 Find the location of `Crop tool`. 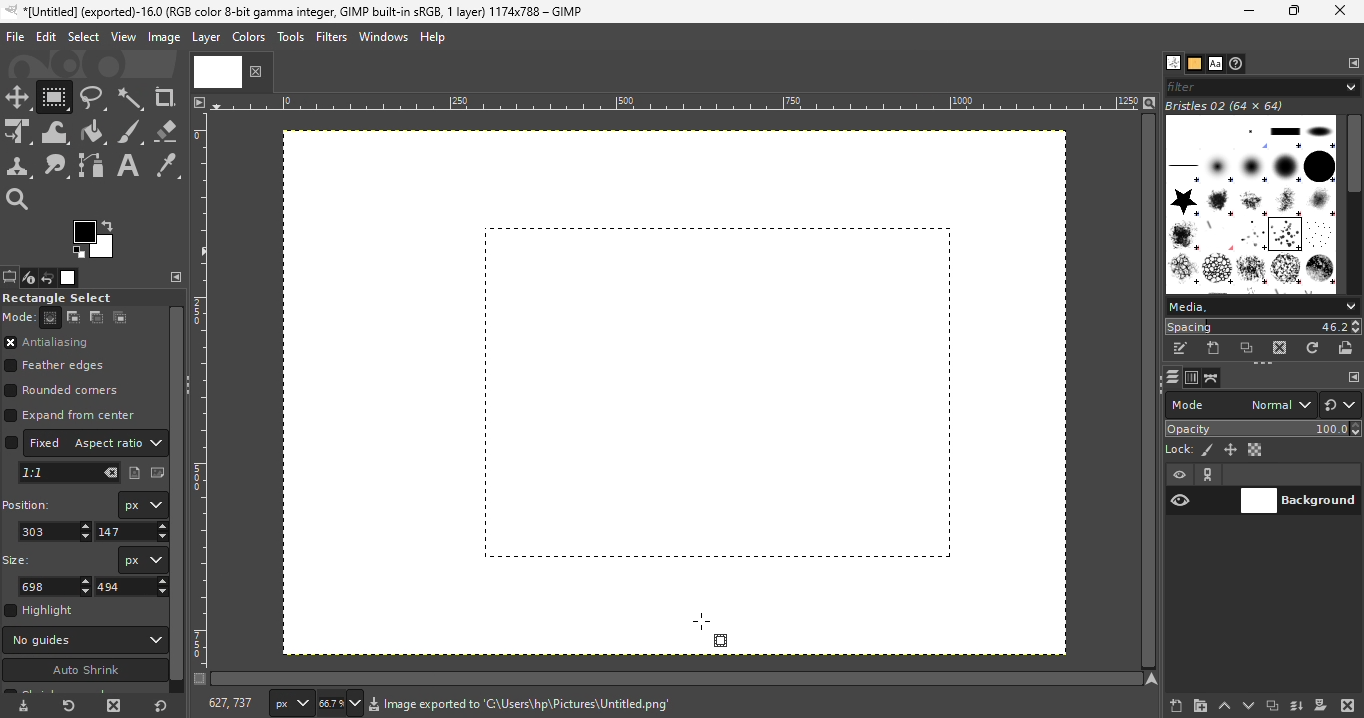

Crop tool is located at coordinates (167, 98).